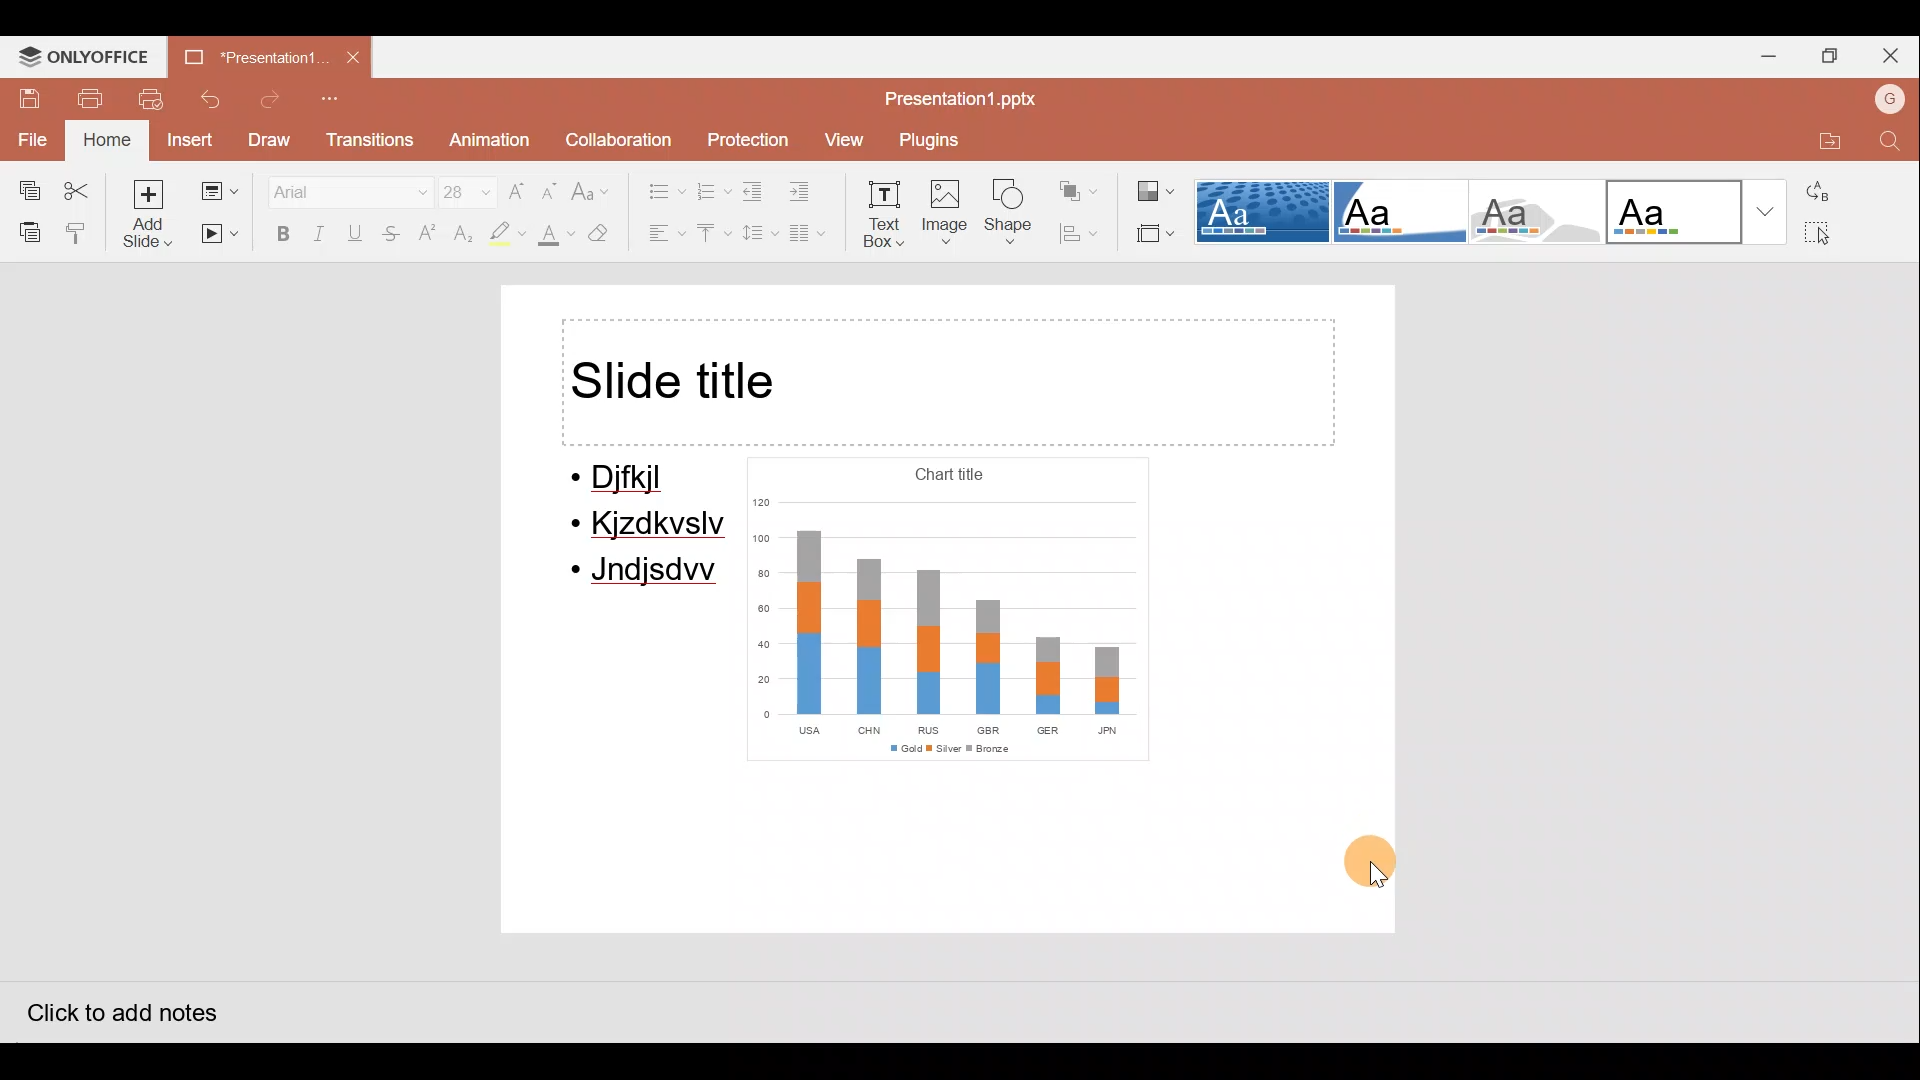 The width and height of the screenshot is (1920, 1080). I want to click on Change slide layout, so click(222, 192).